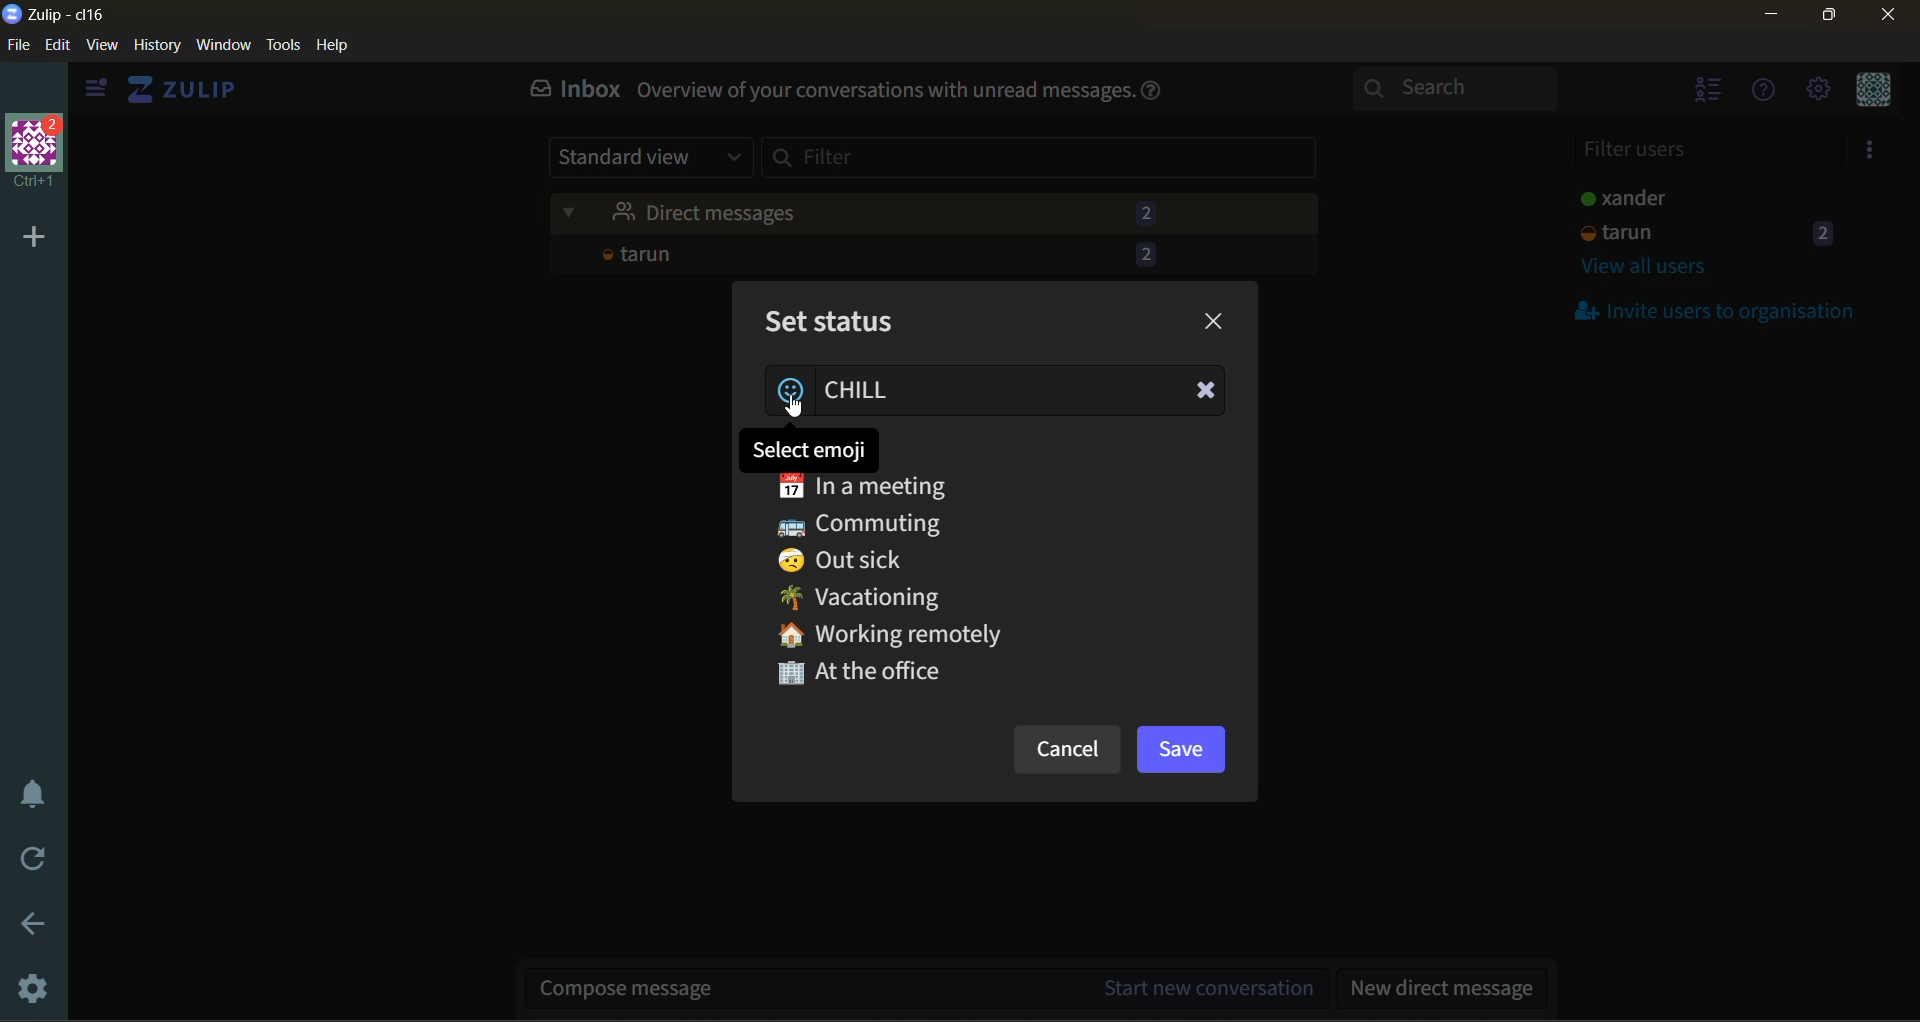 This screenshot has height=1022, width=1920. What do you see at coordinates (1891, 18) in the screenshot?
I see `close` at bounding box center [1891, 18].